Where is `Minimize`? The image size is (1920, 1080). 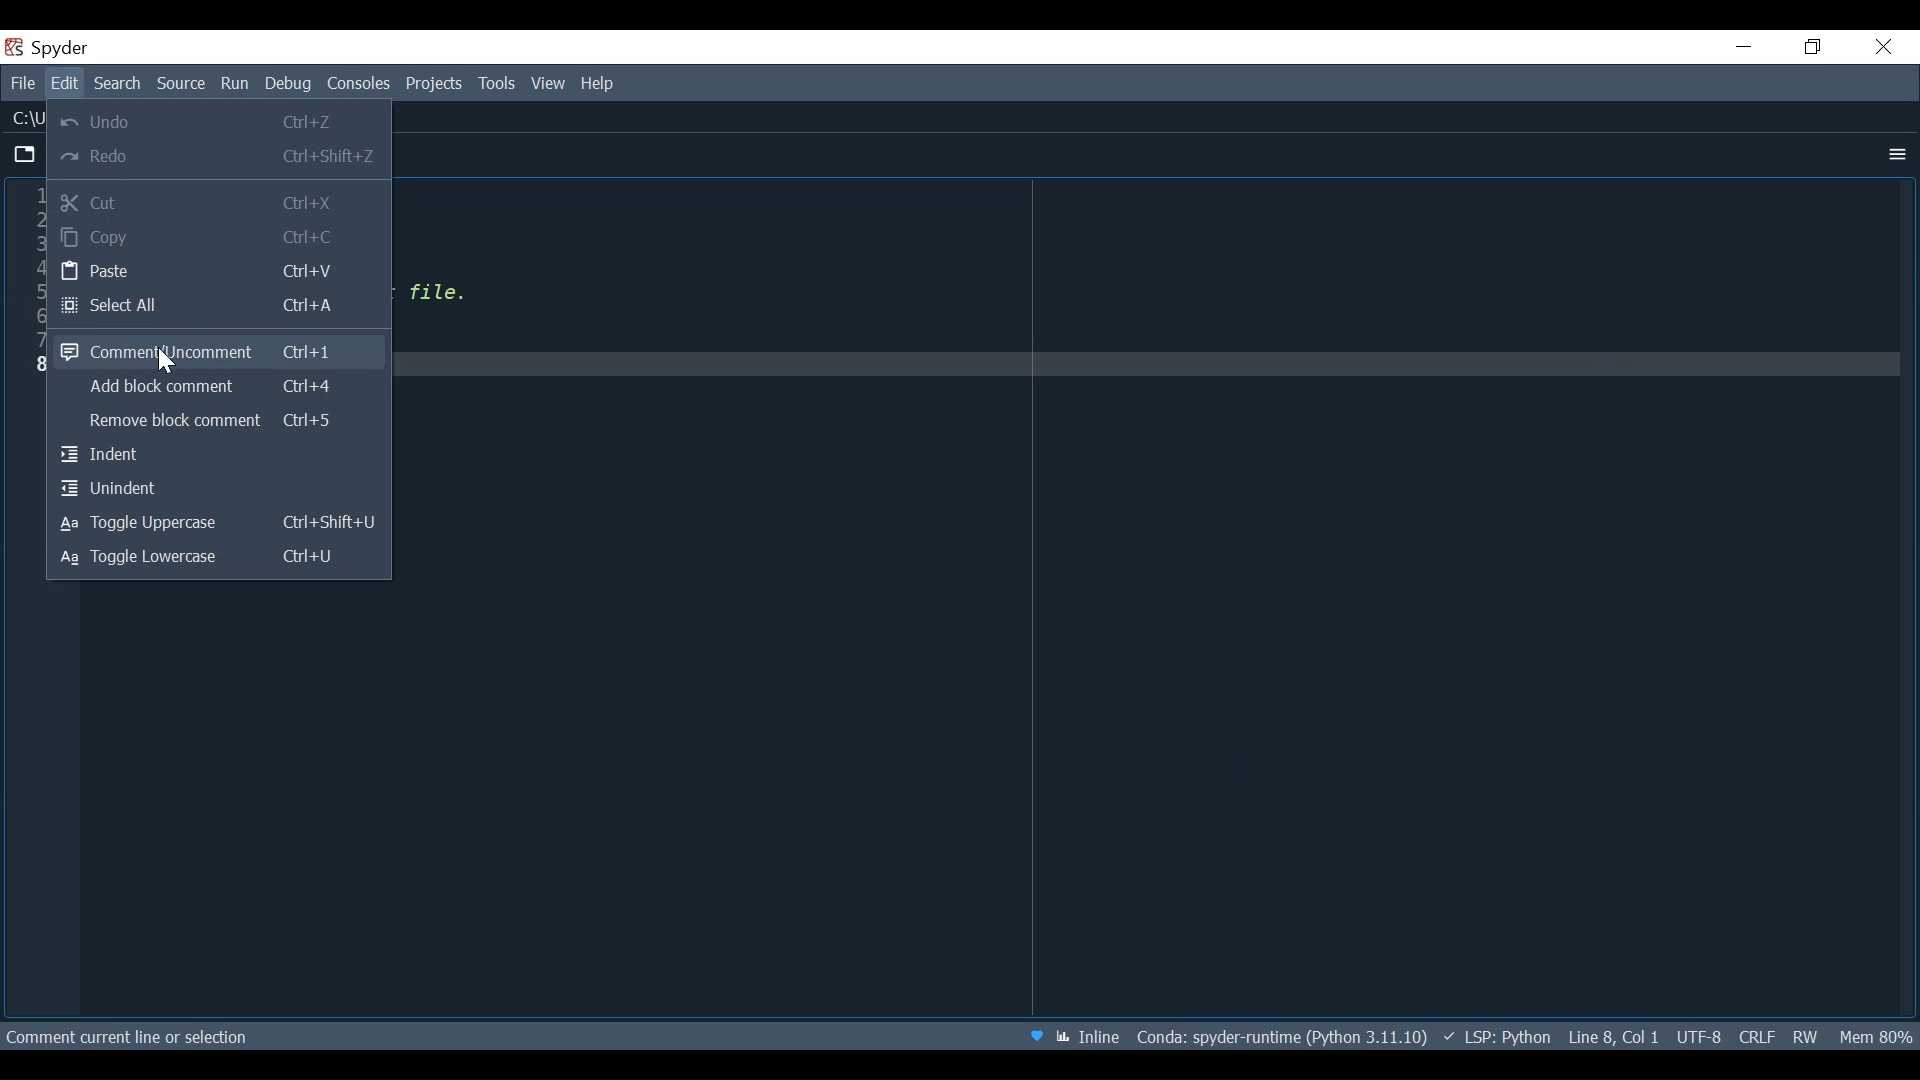
Minimize is located at coordinates (1745, 46).